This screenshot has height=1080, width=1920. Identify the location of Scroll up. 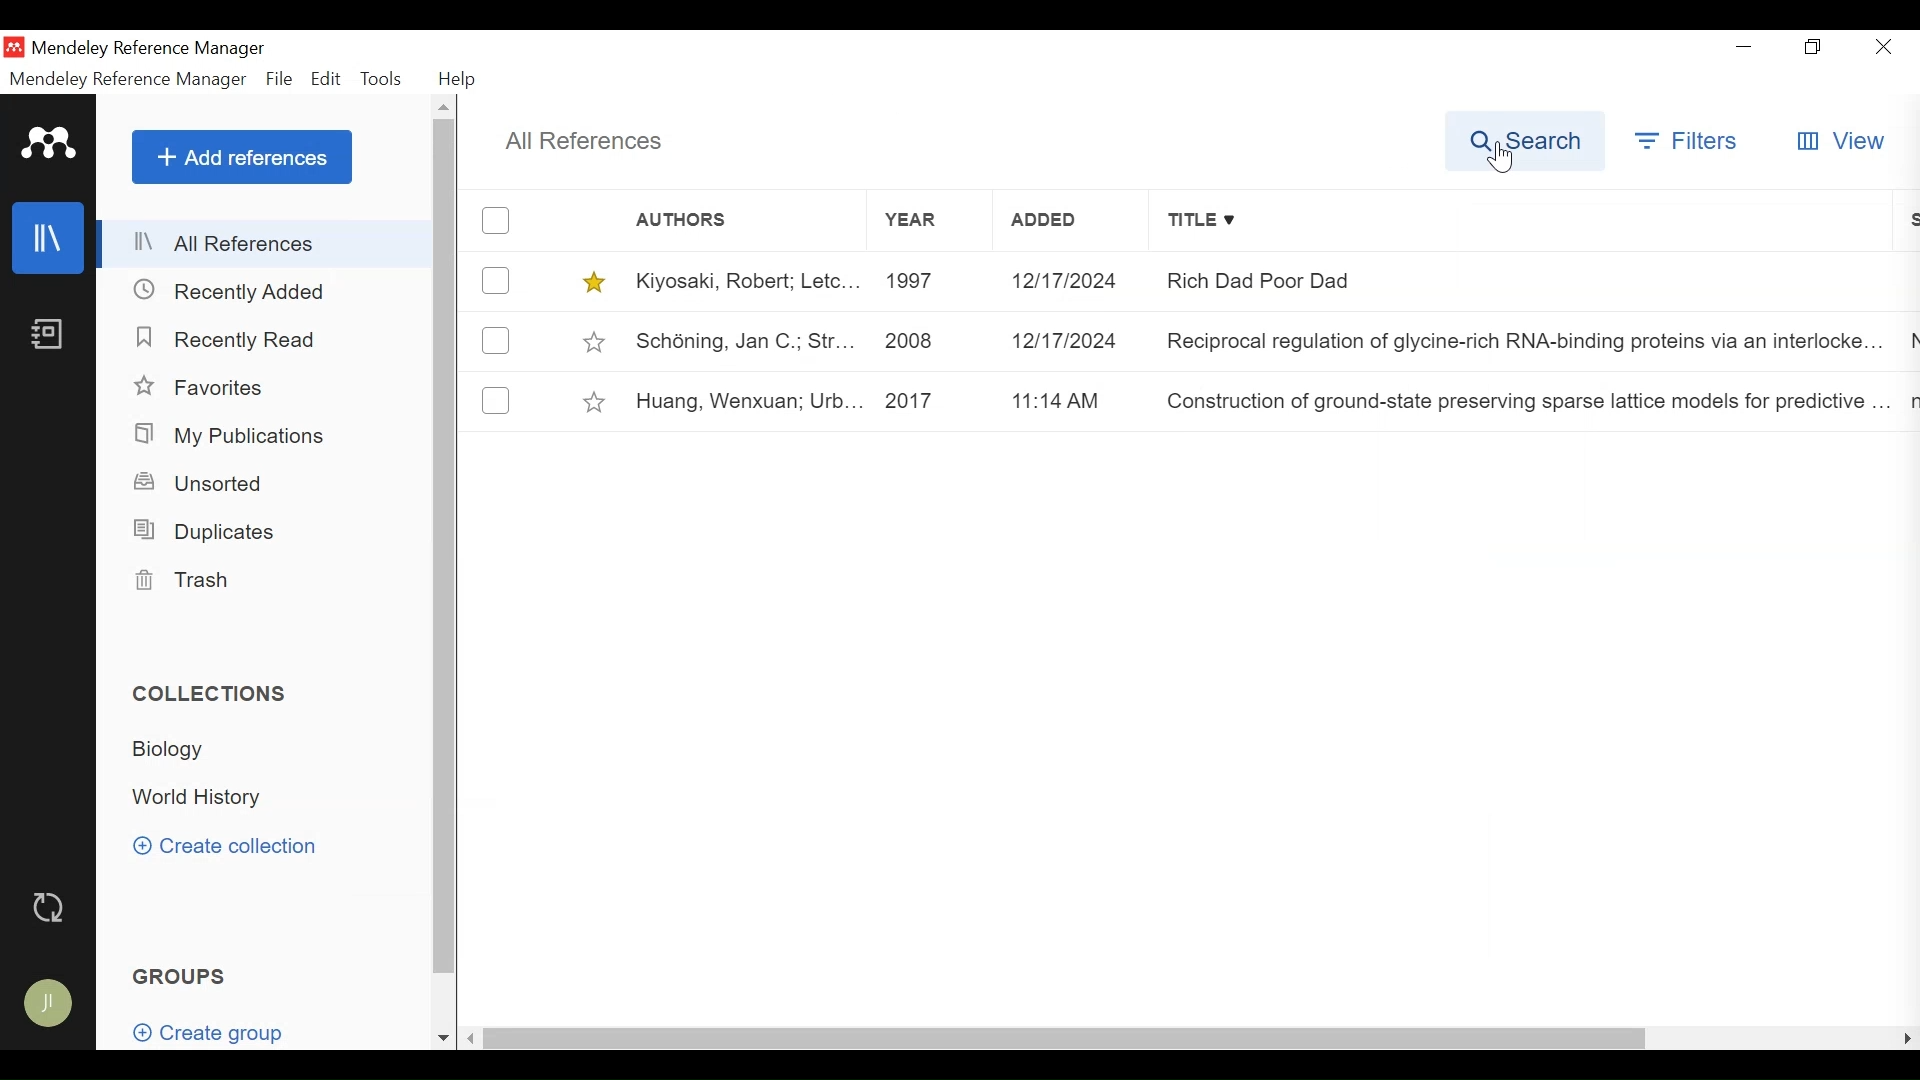
(446, 107).